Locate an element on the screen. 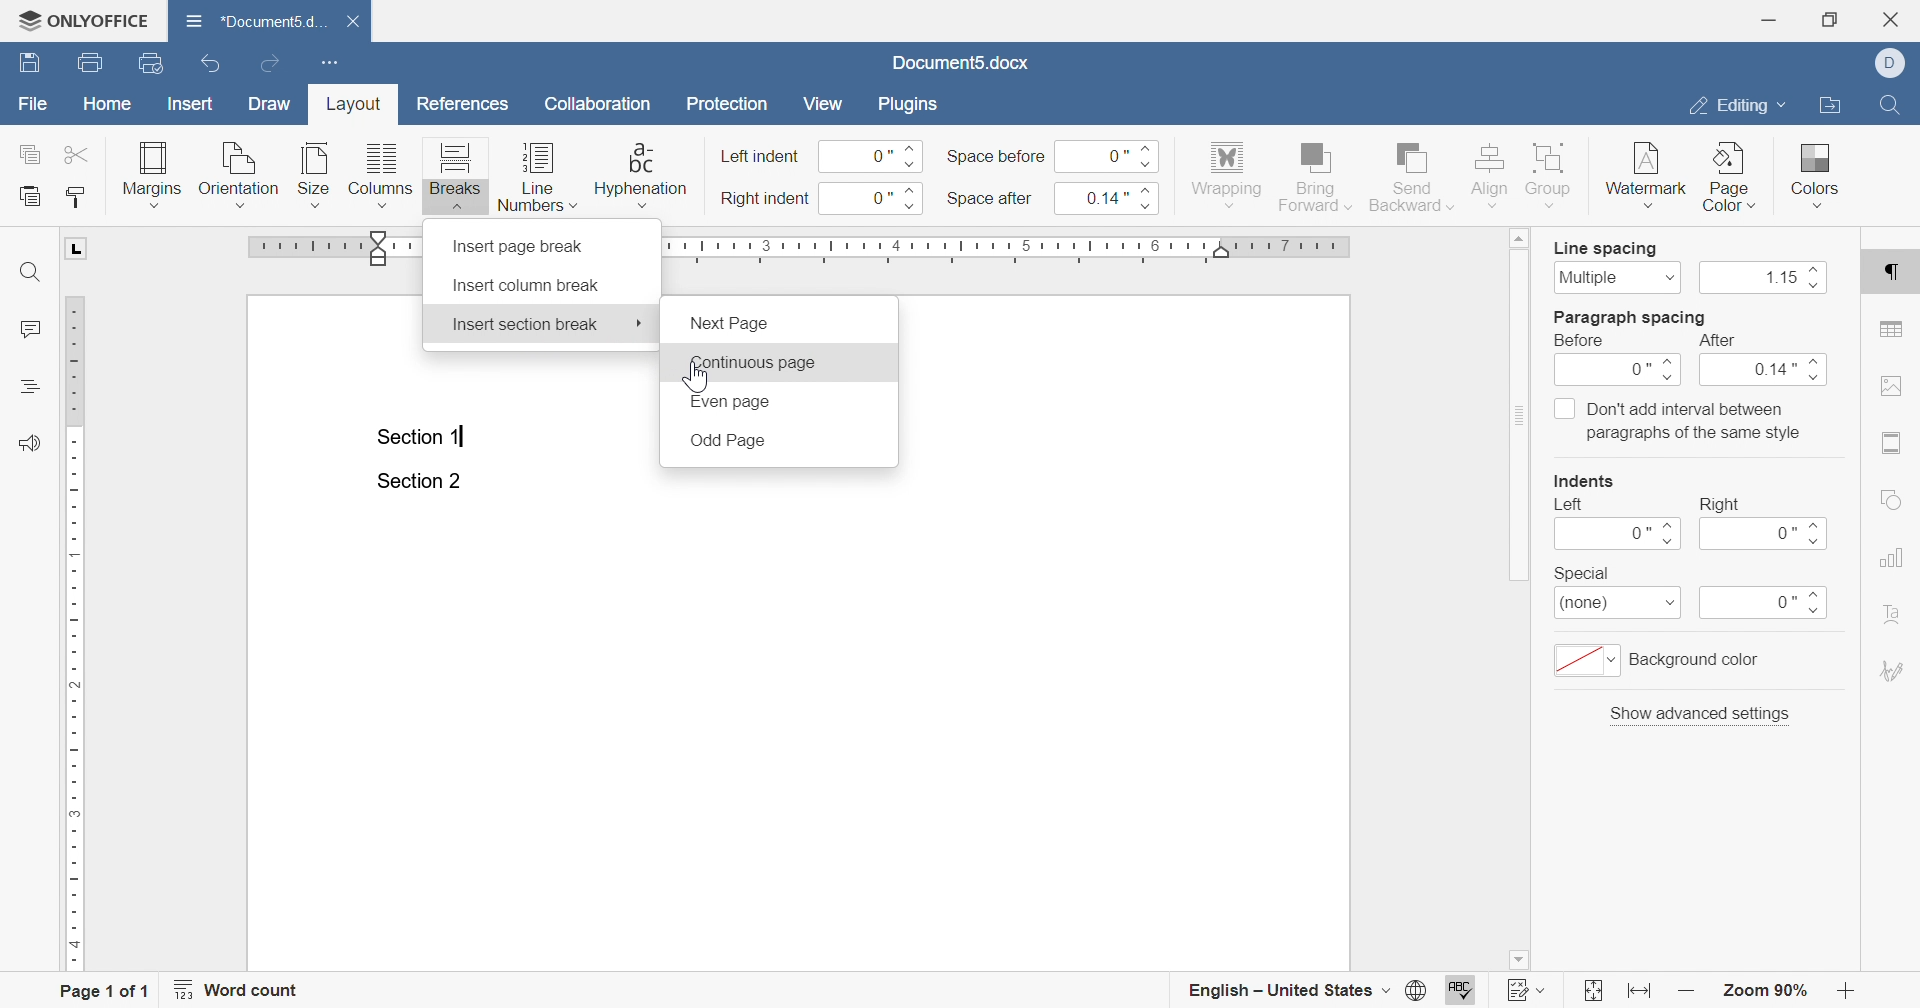 The image size is (1920, 1008). copy is located at coordinates (27, 154).